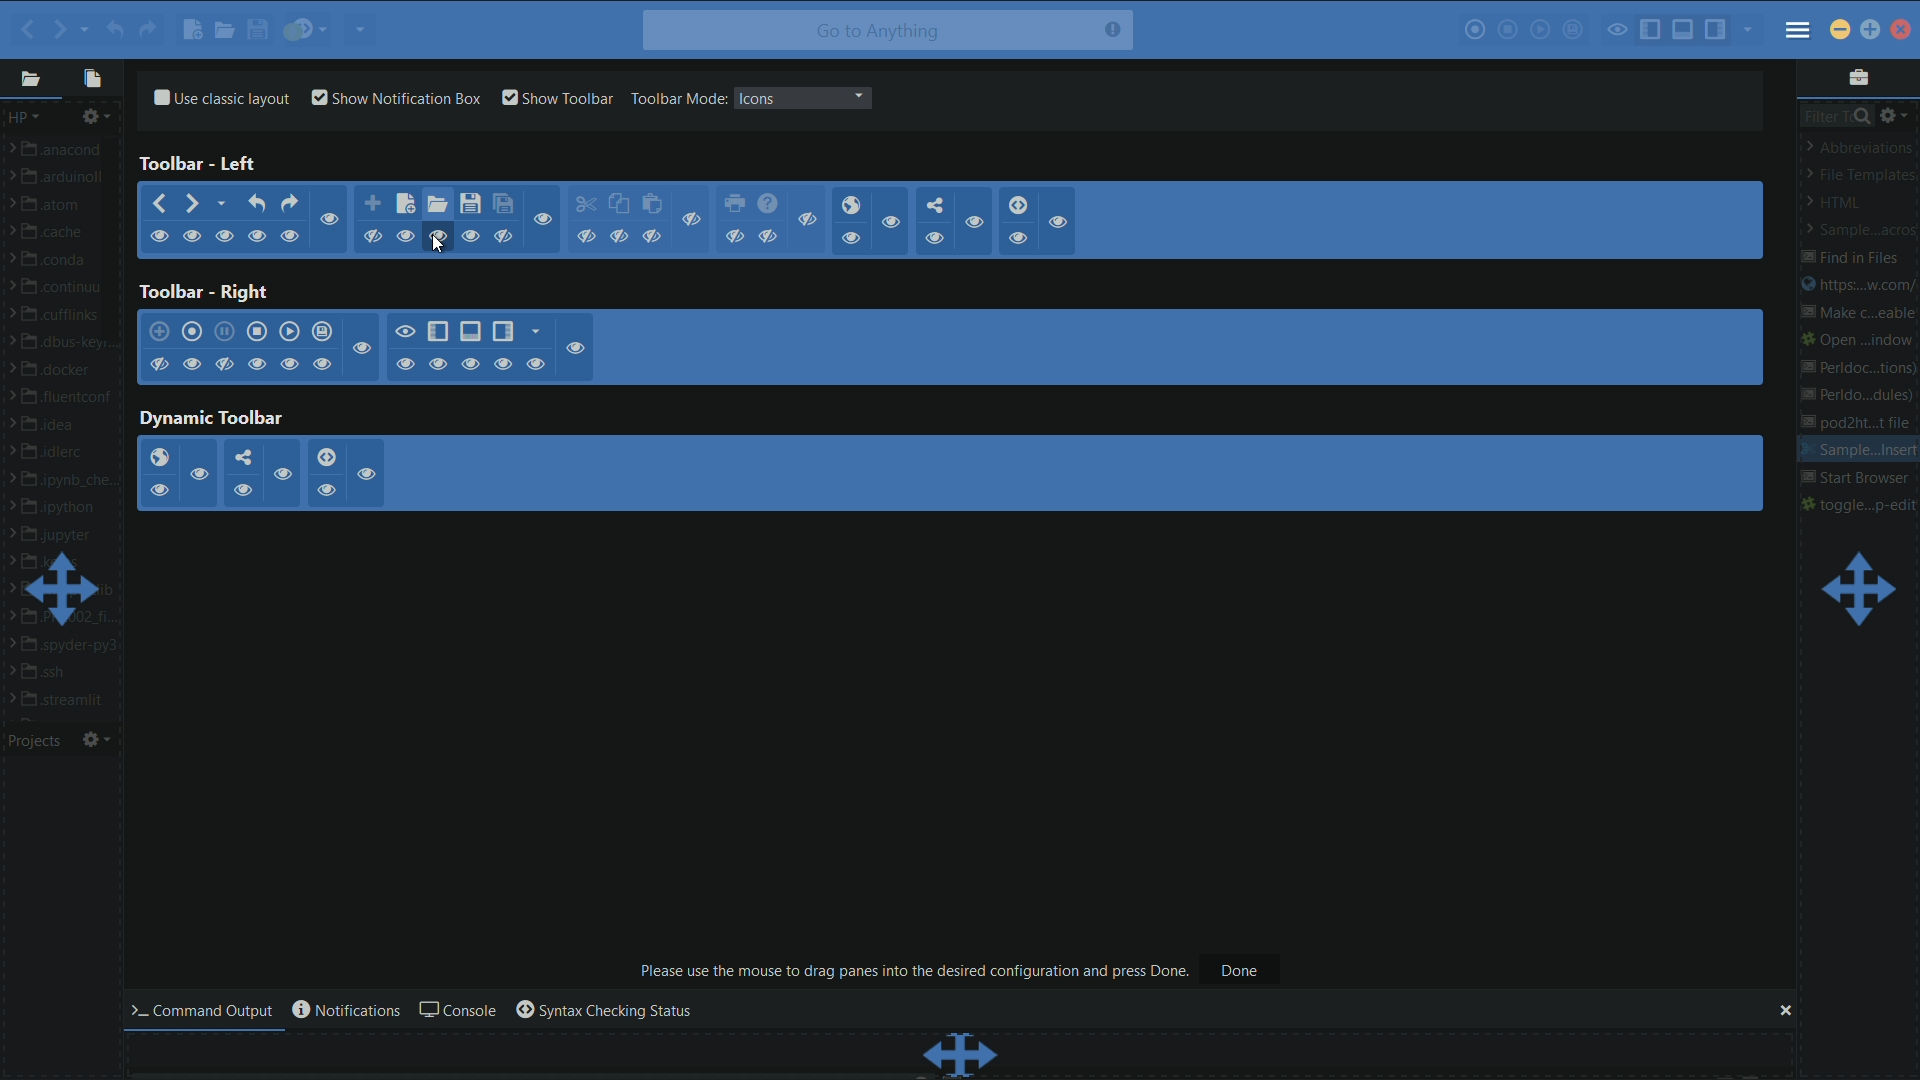 Image resolution: width=1920 pixels, height=1080 pixels. I want to click on show/hide, so click(1018, 237).